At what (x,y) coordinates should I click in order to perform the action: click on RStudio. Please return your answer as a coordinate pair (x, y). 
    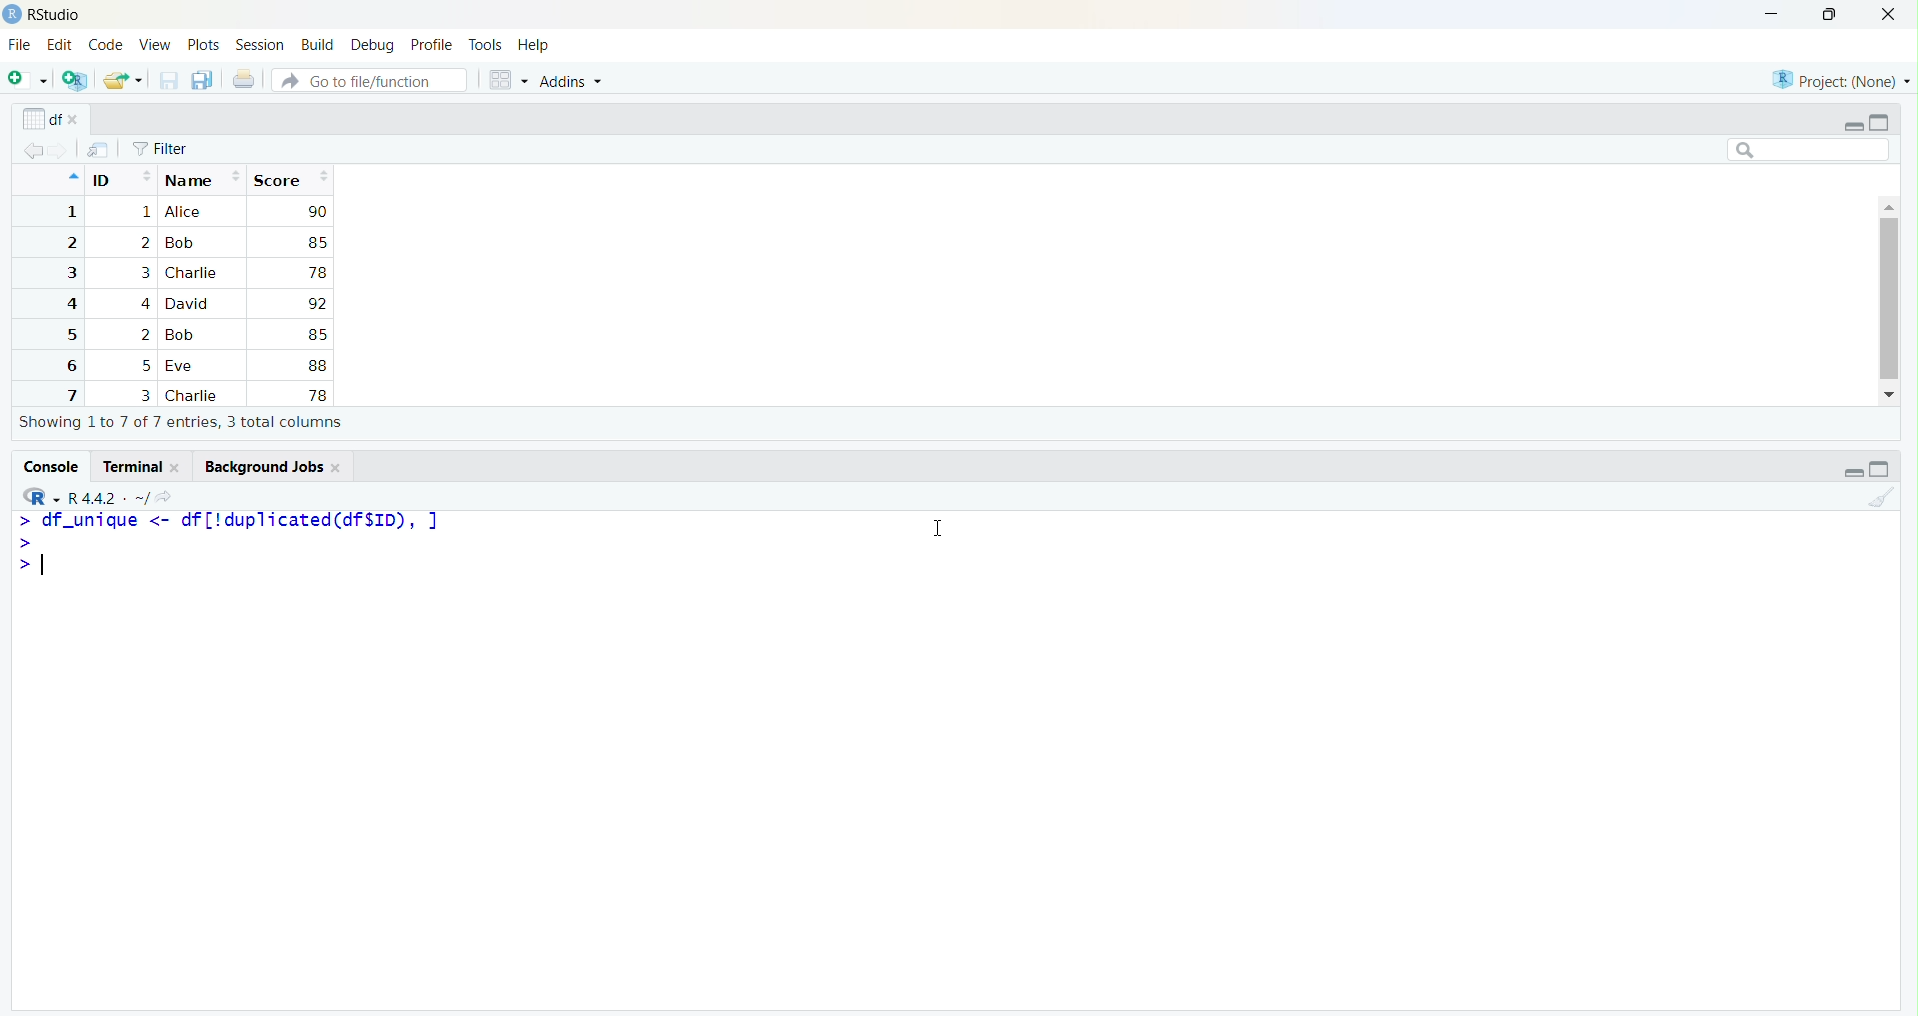
    Looking at the image, I should click on (56, 15).